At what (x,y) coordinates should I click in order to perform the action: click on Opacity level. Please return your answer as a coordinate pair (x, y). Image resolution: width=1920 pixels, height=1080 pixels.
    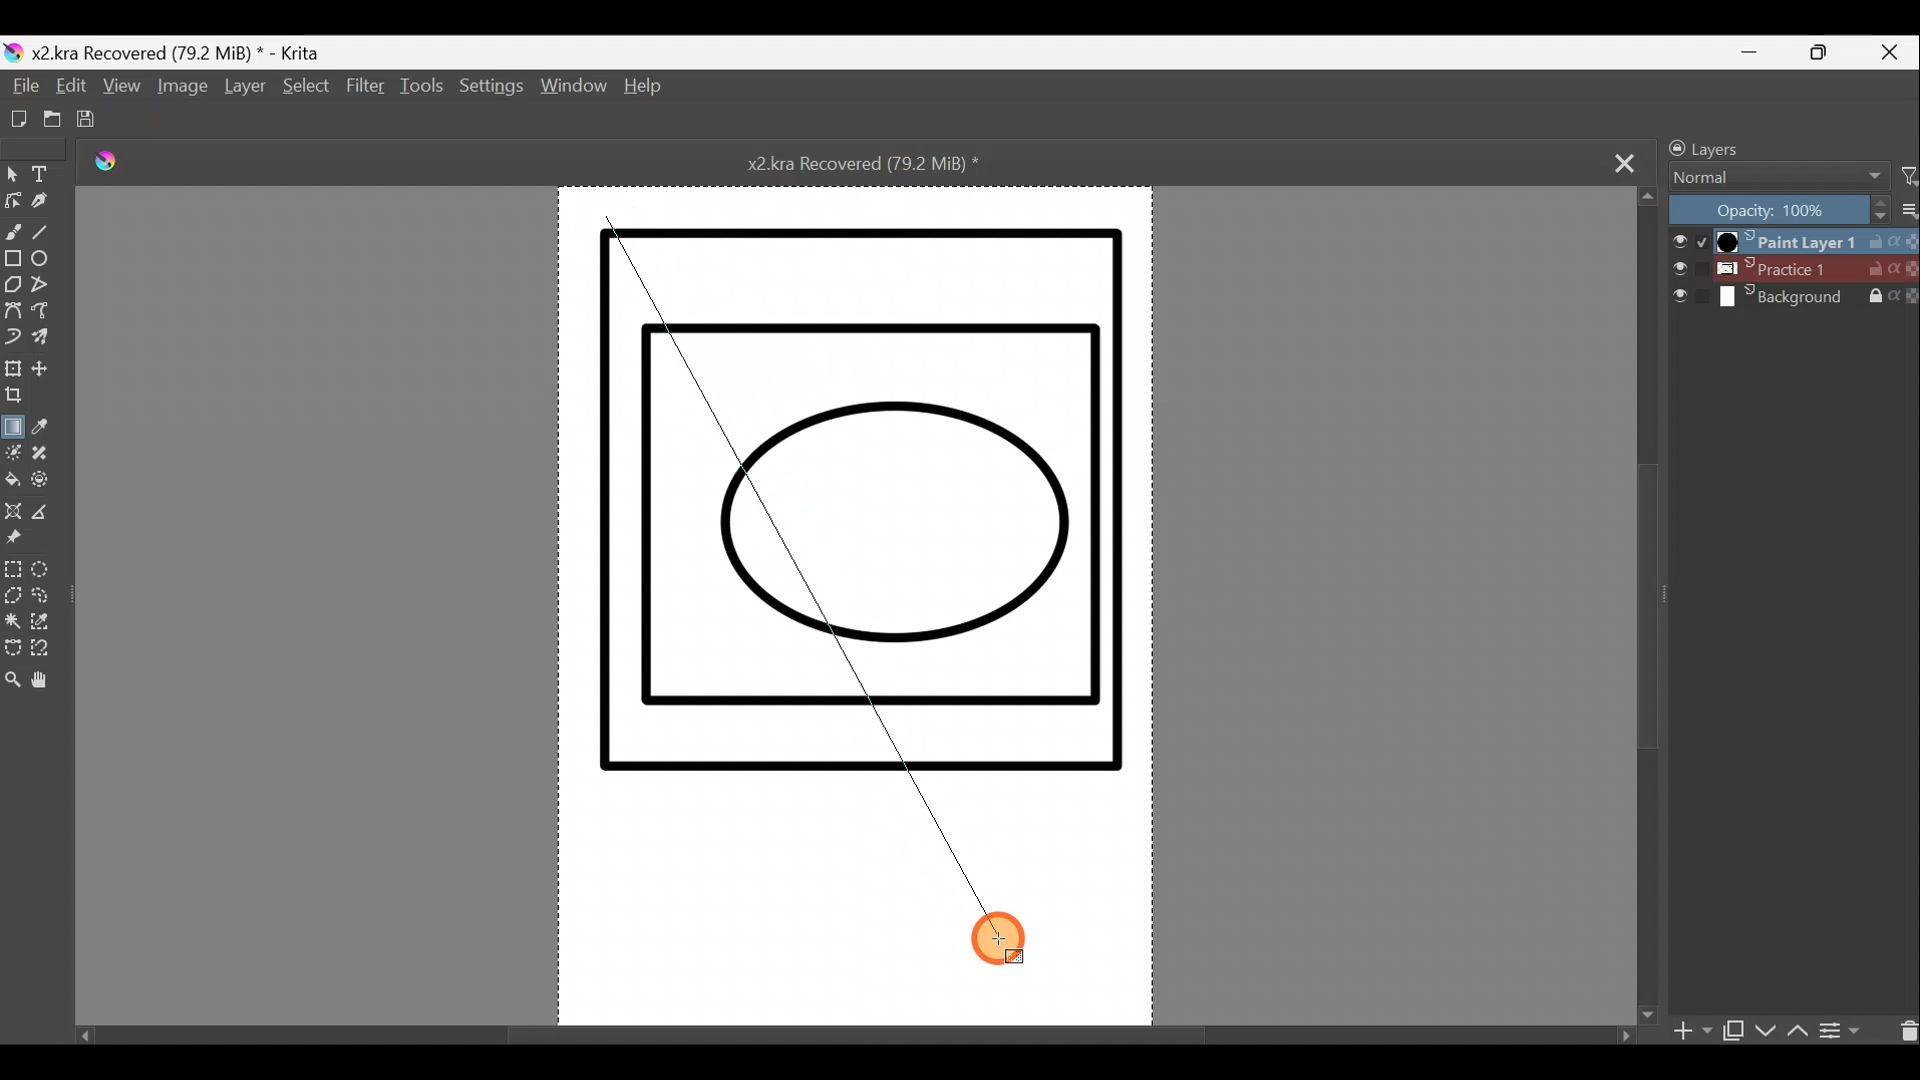
    Looking at the image, I should click on (1792, 209).